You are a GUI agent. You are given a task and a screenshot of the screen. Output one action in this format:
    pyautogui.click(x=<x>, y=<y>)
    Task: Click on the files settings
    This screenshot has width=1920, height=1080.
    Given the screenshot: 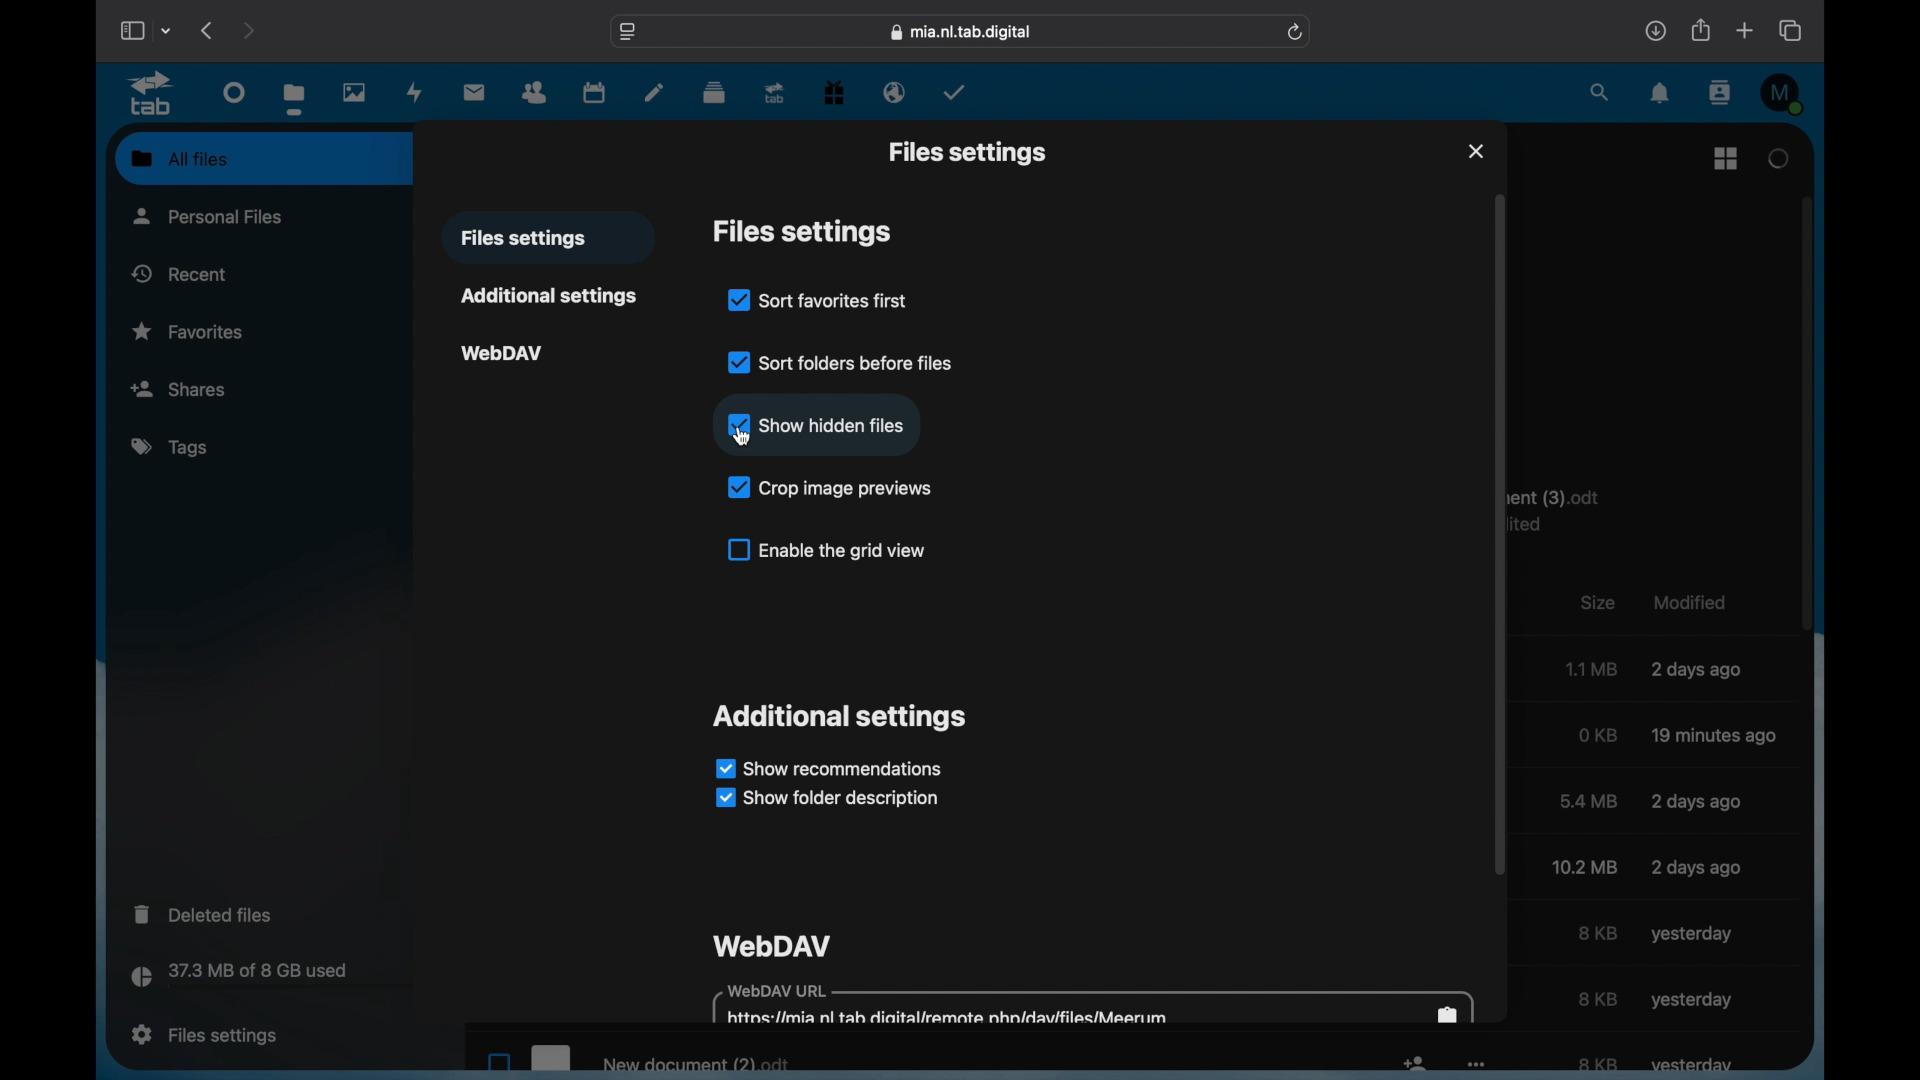 What is the action you would take?
    pyautogui.click(x=800, y=232)
    